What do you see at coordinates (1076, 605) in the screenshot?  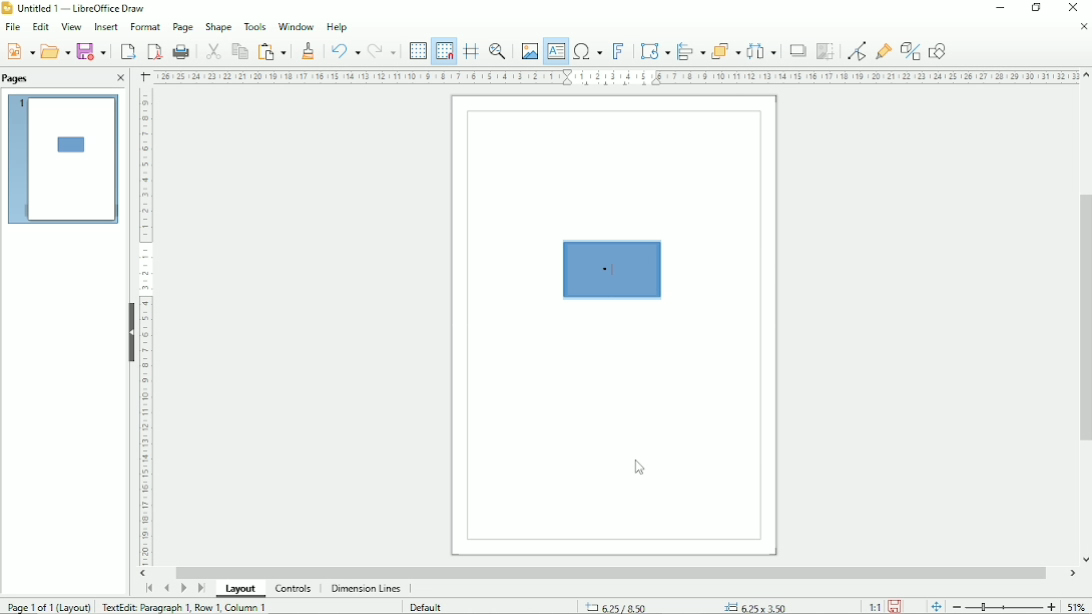 I see `Zoom factor` at bounding box center [1076, 605].